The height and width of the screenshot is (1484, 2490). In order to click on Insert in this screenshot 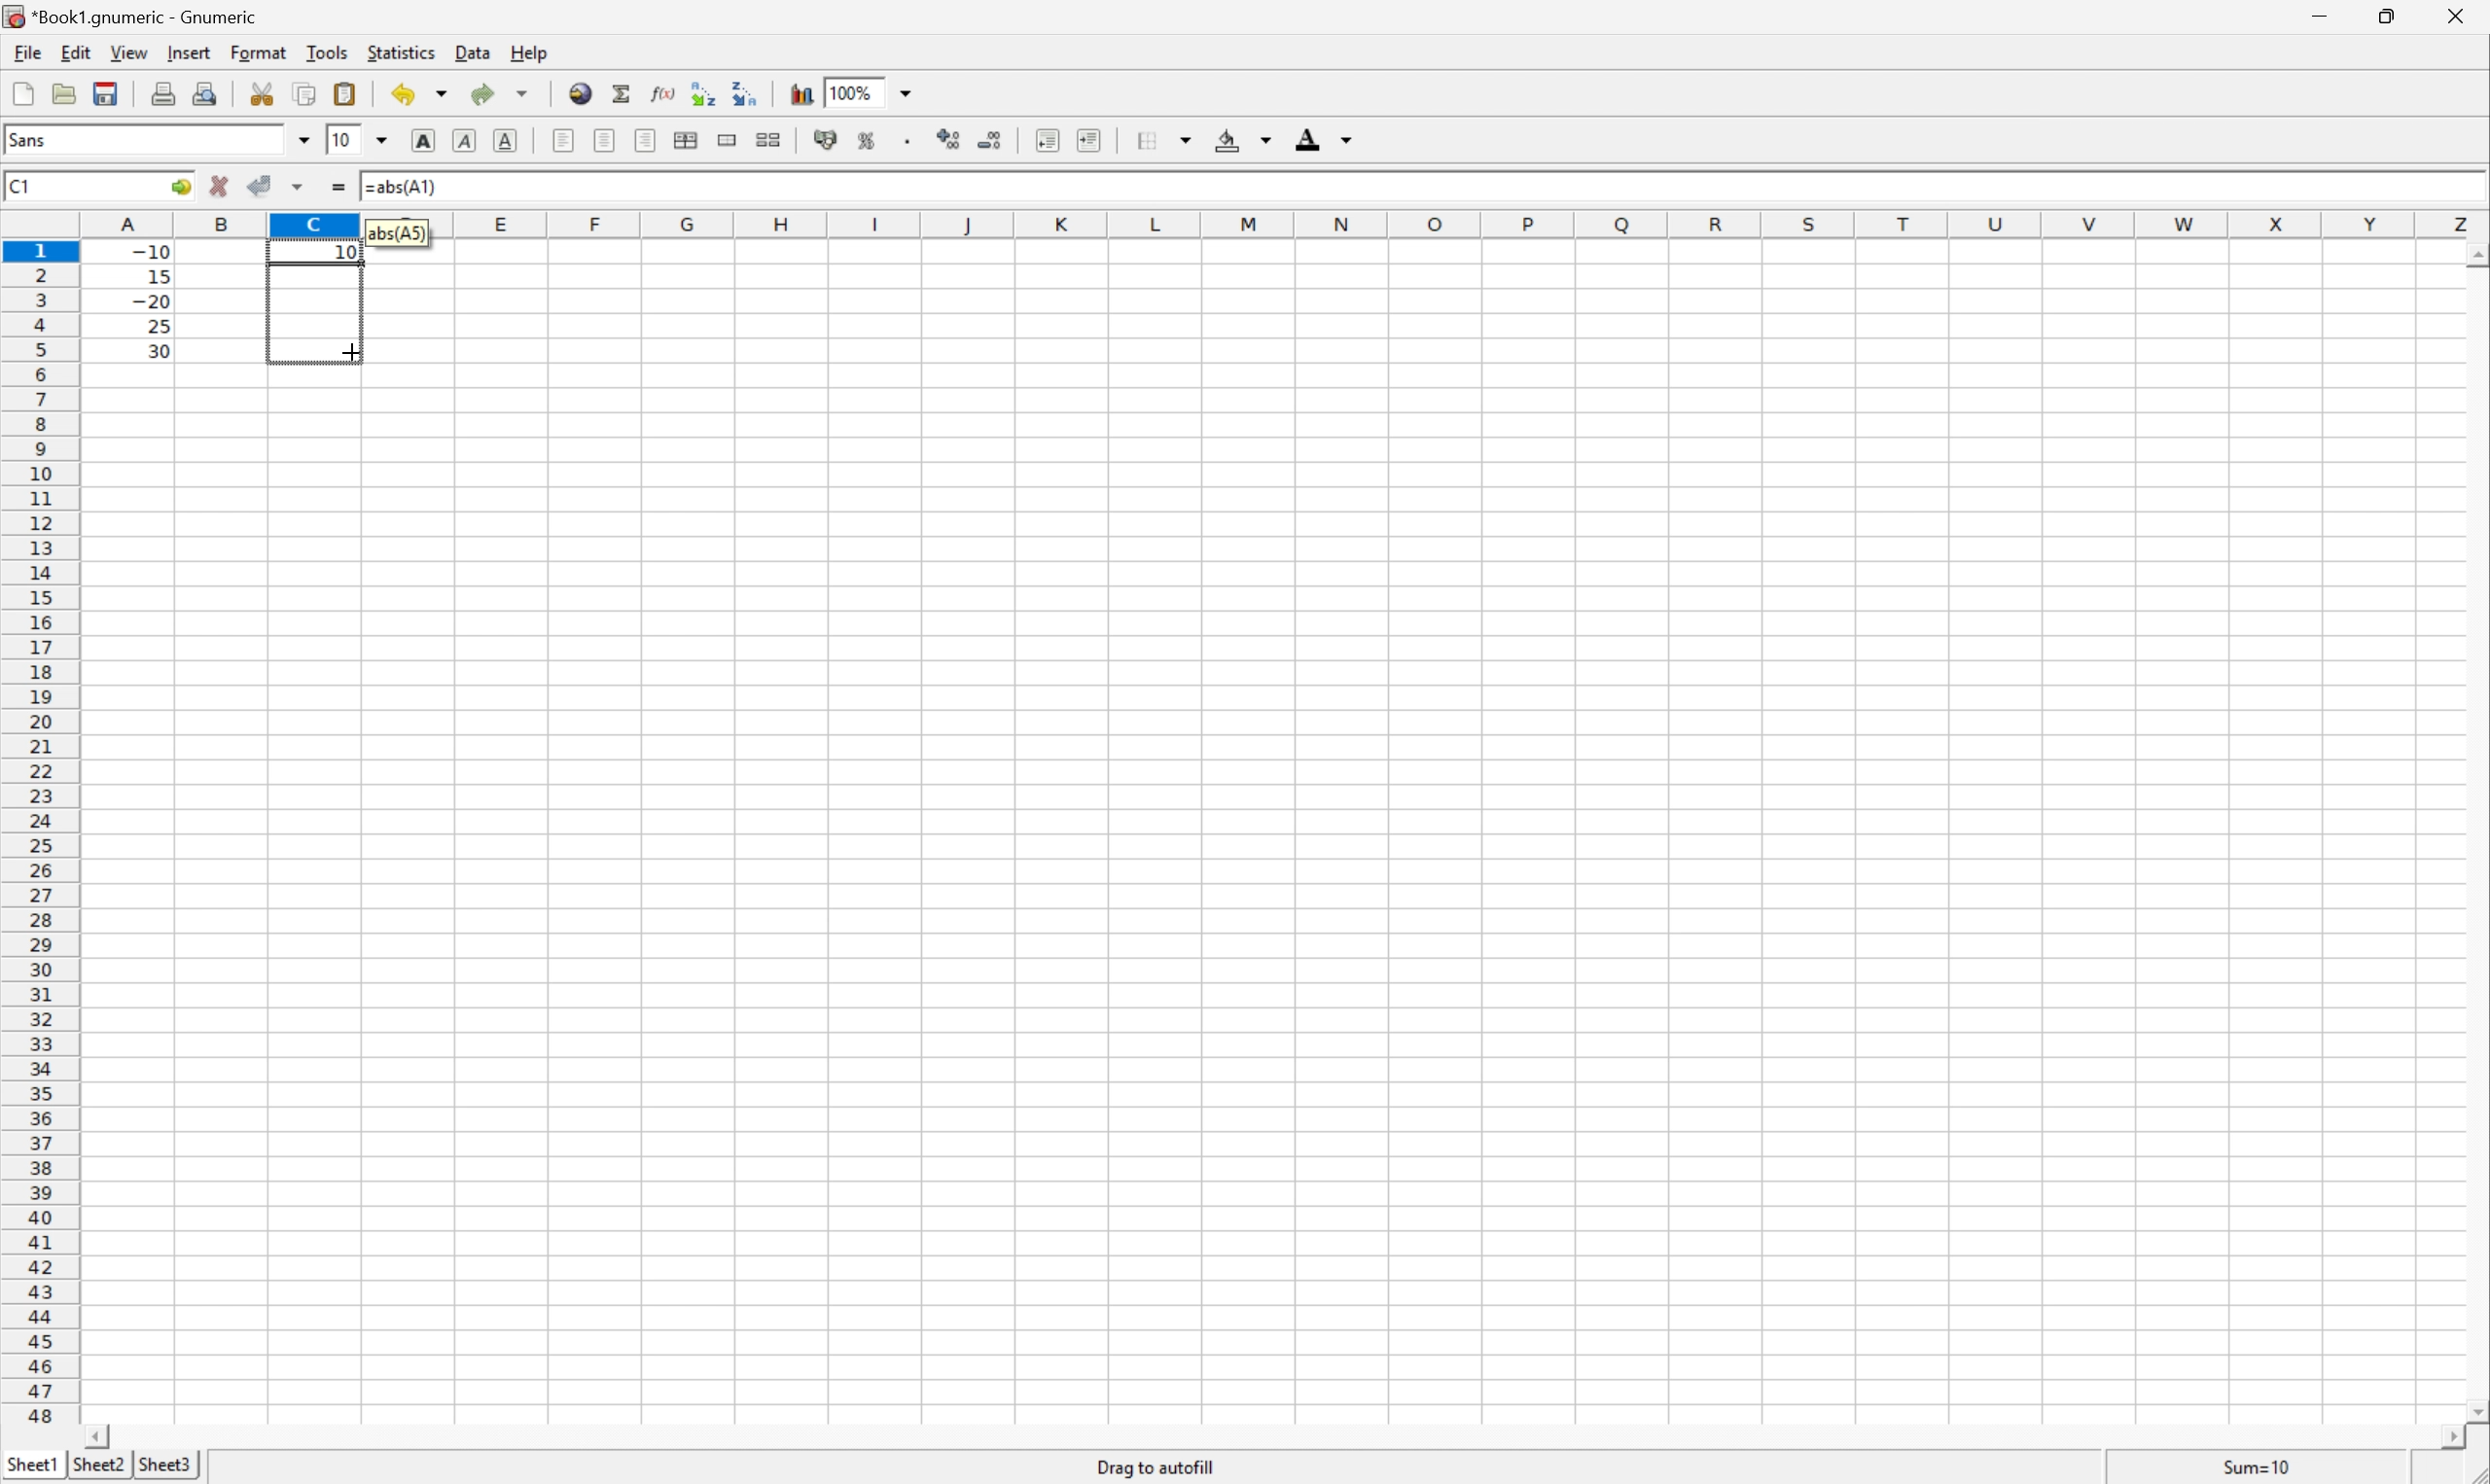, I will do `click(190, 53)`.